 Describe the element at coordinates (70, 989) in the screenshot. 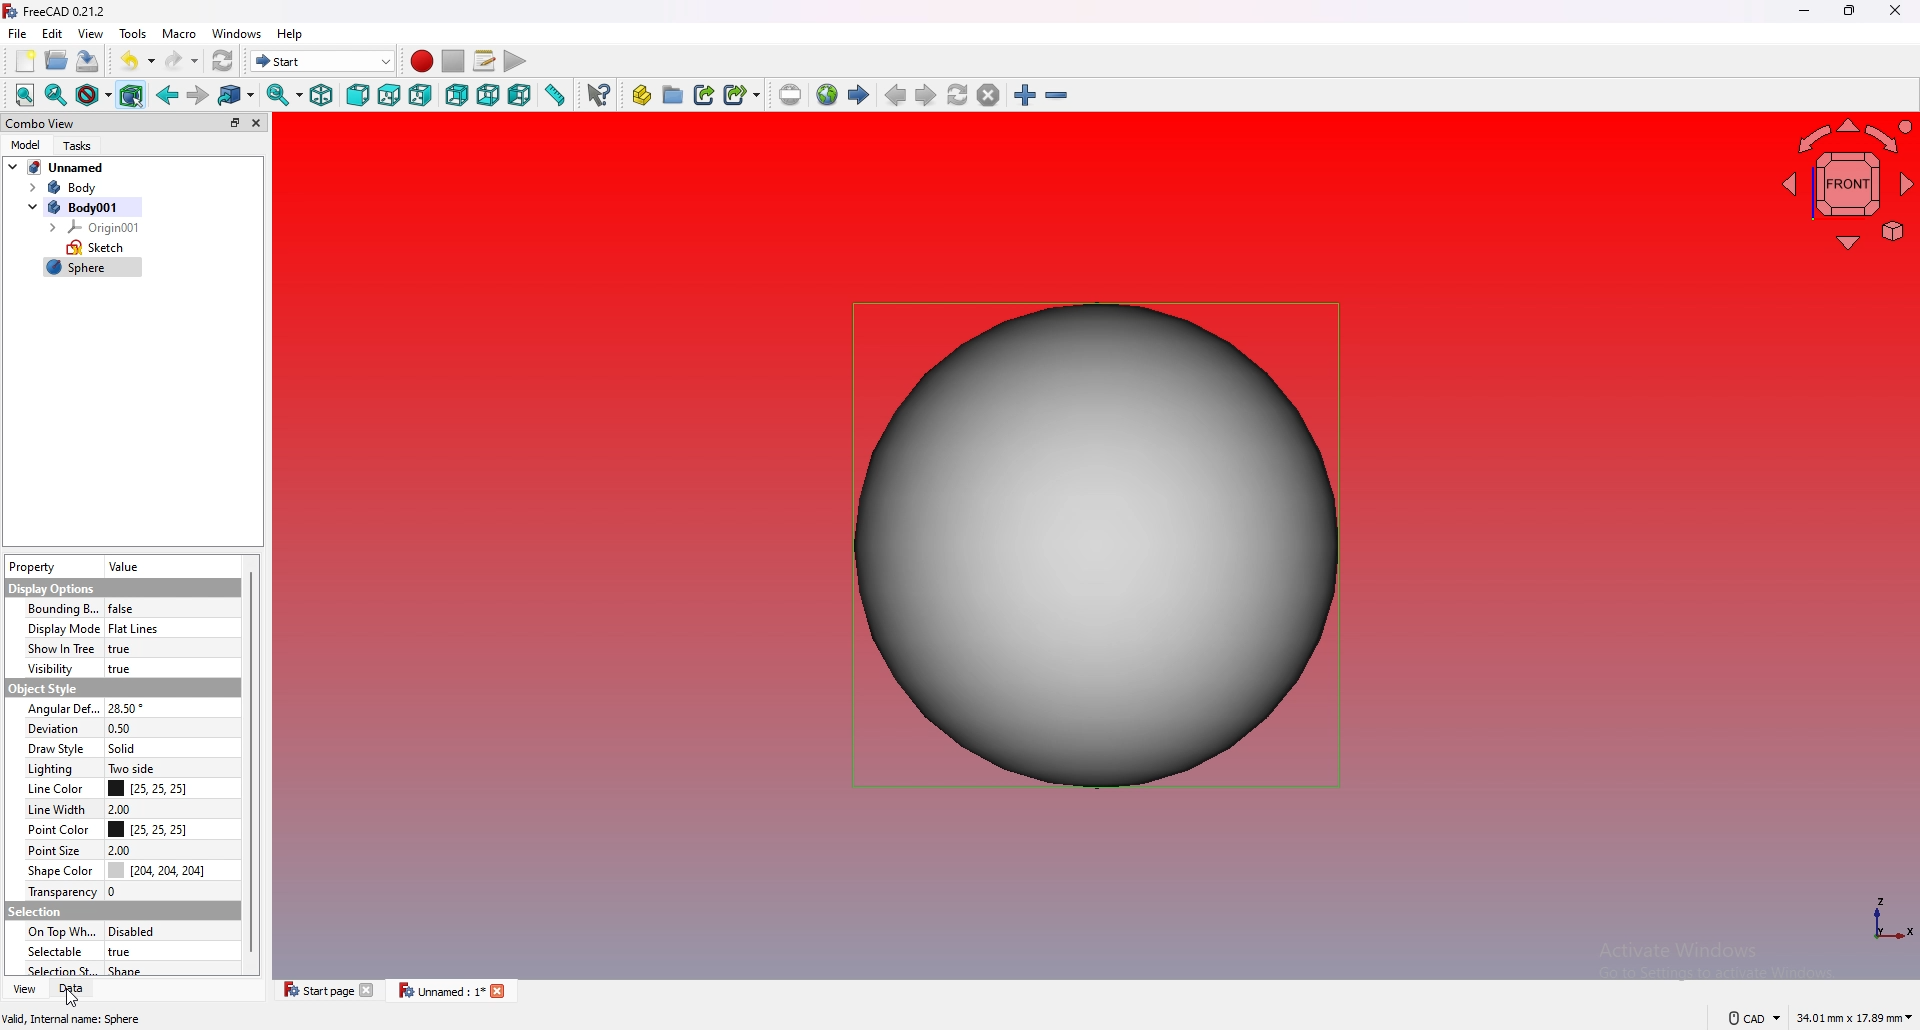

I see `data` at that location.